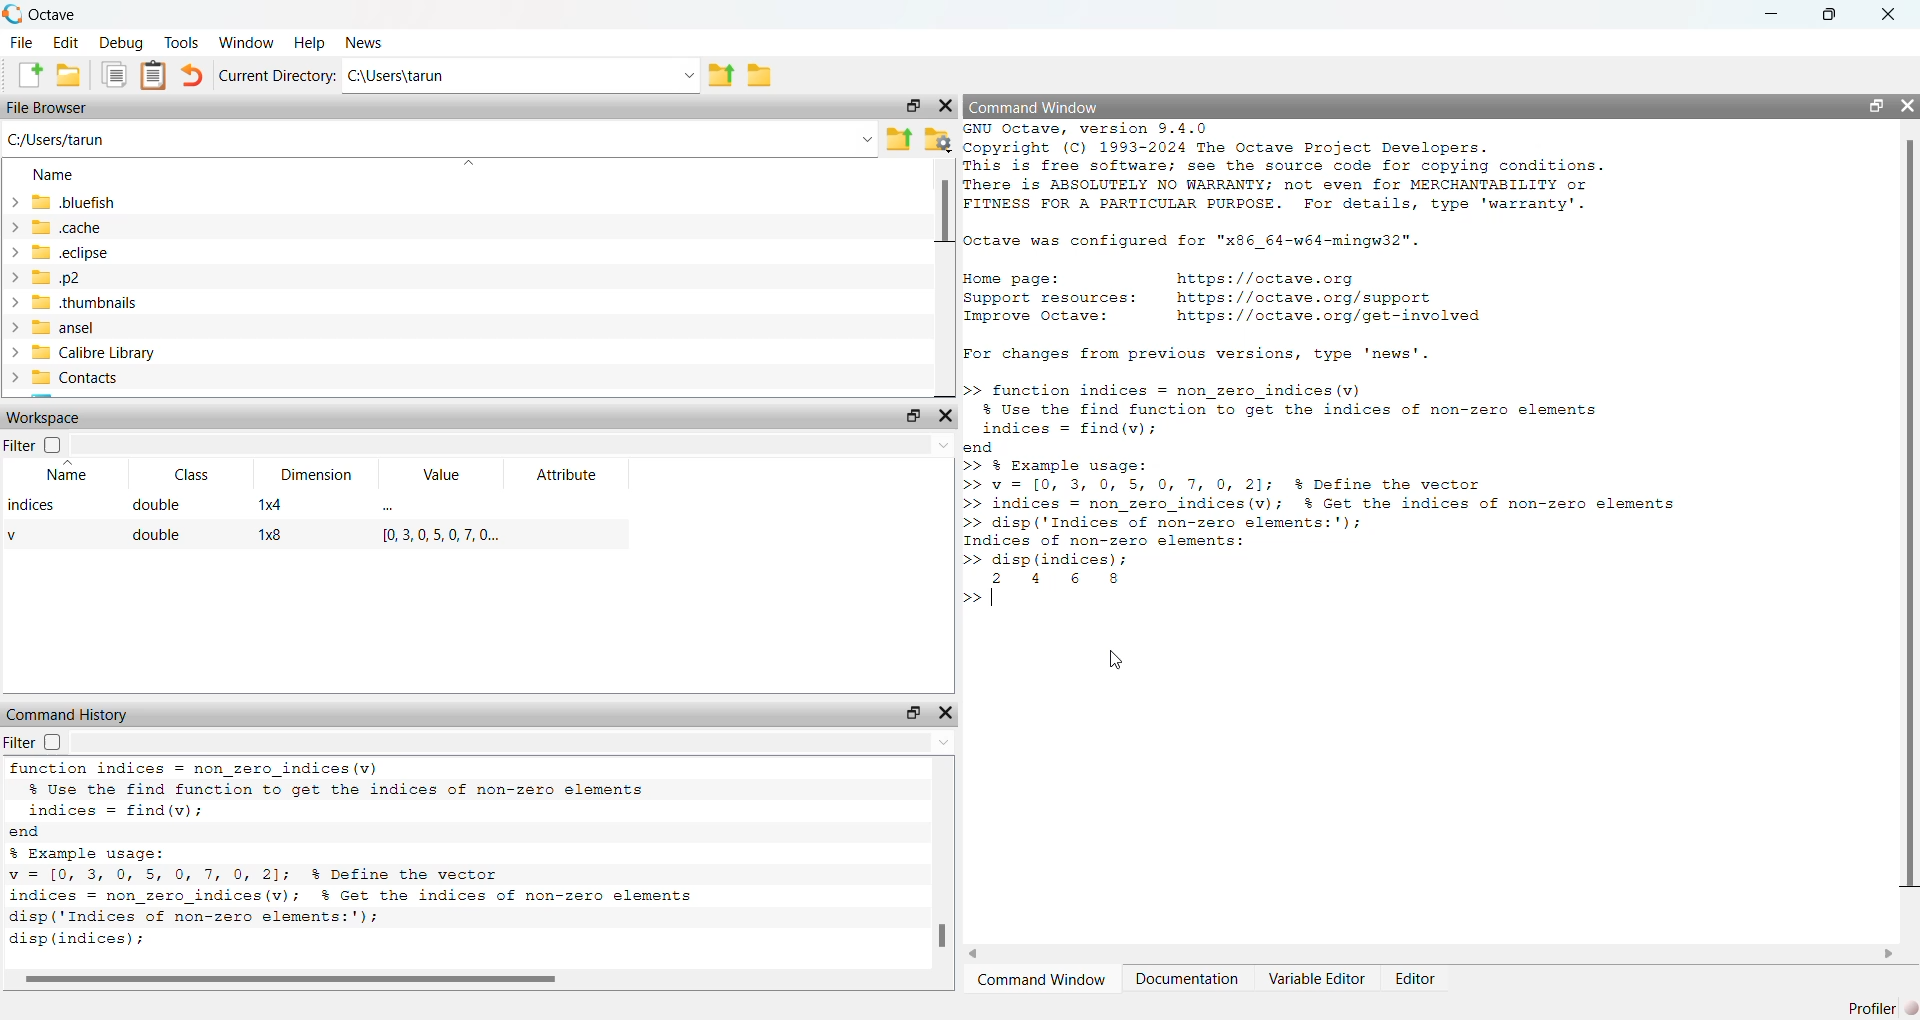 The height and width of the screenshot is (1020, 1920). Describe the element at coordinates (58, 742) in the screenshot. I see `checkbox` at that location.